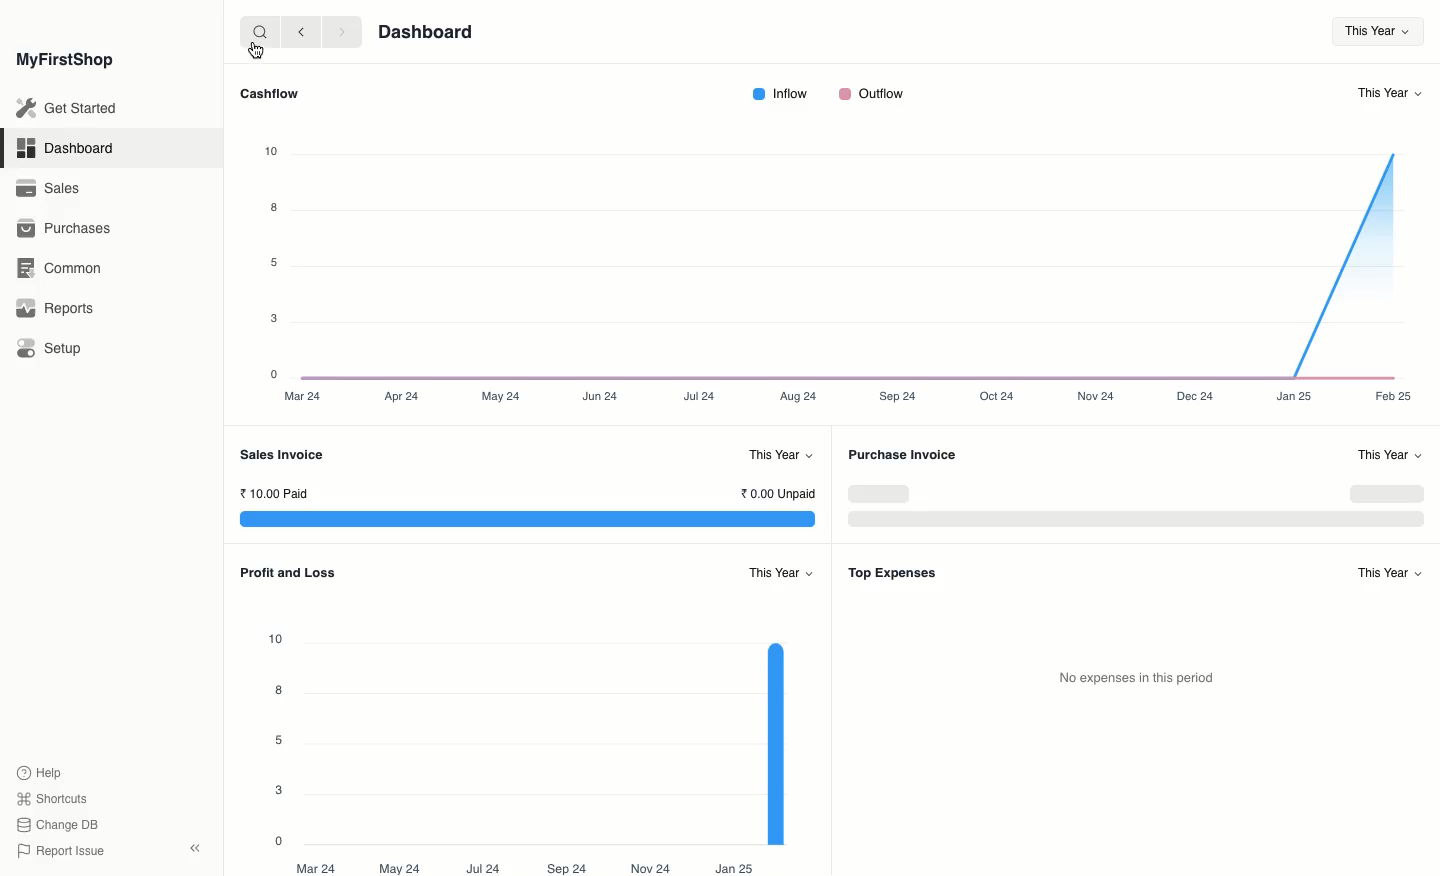  Describe the element at coordinates (58, 268) in the screenshot. I see `Common` at that location.